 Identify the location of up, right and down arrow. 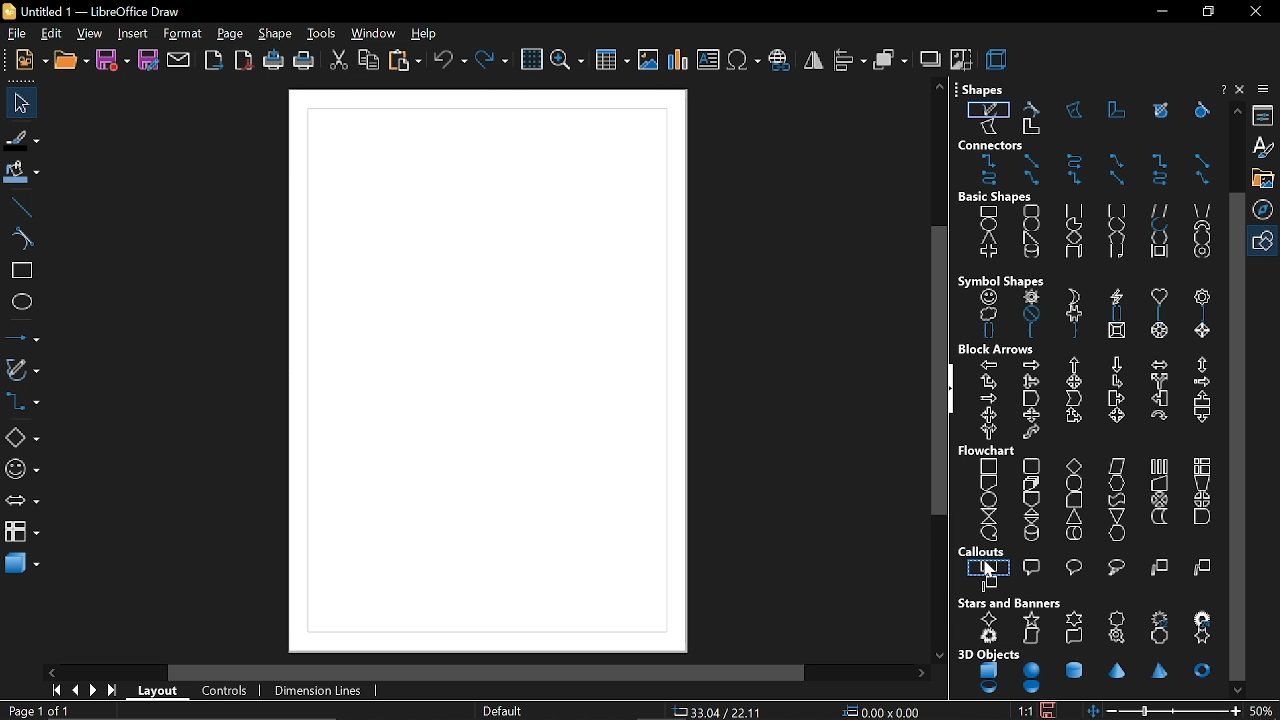
(1030, 381).